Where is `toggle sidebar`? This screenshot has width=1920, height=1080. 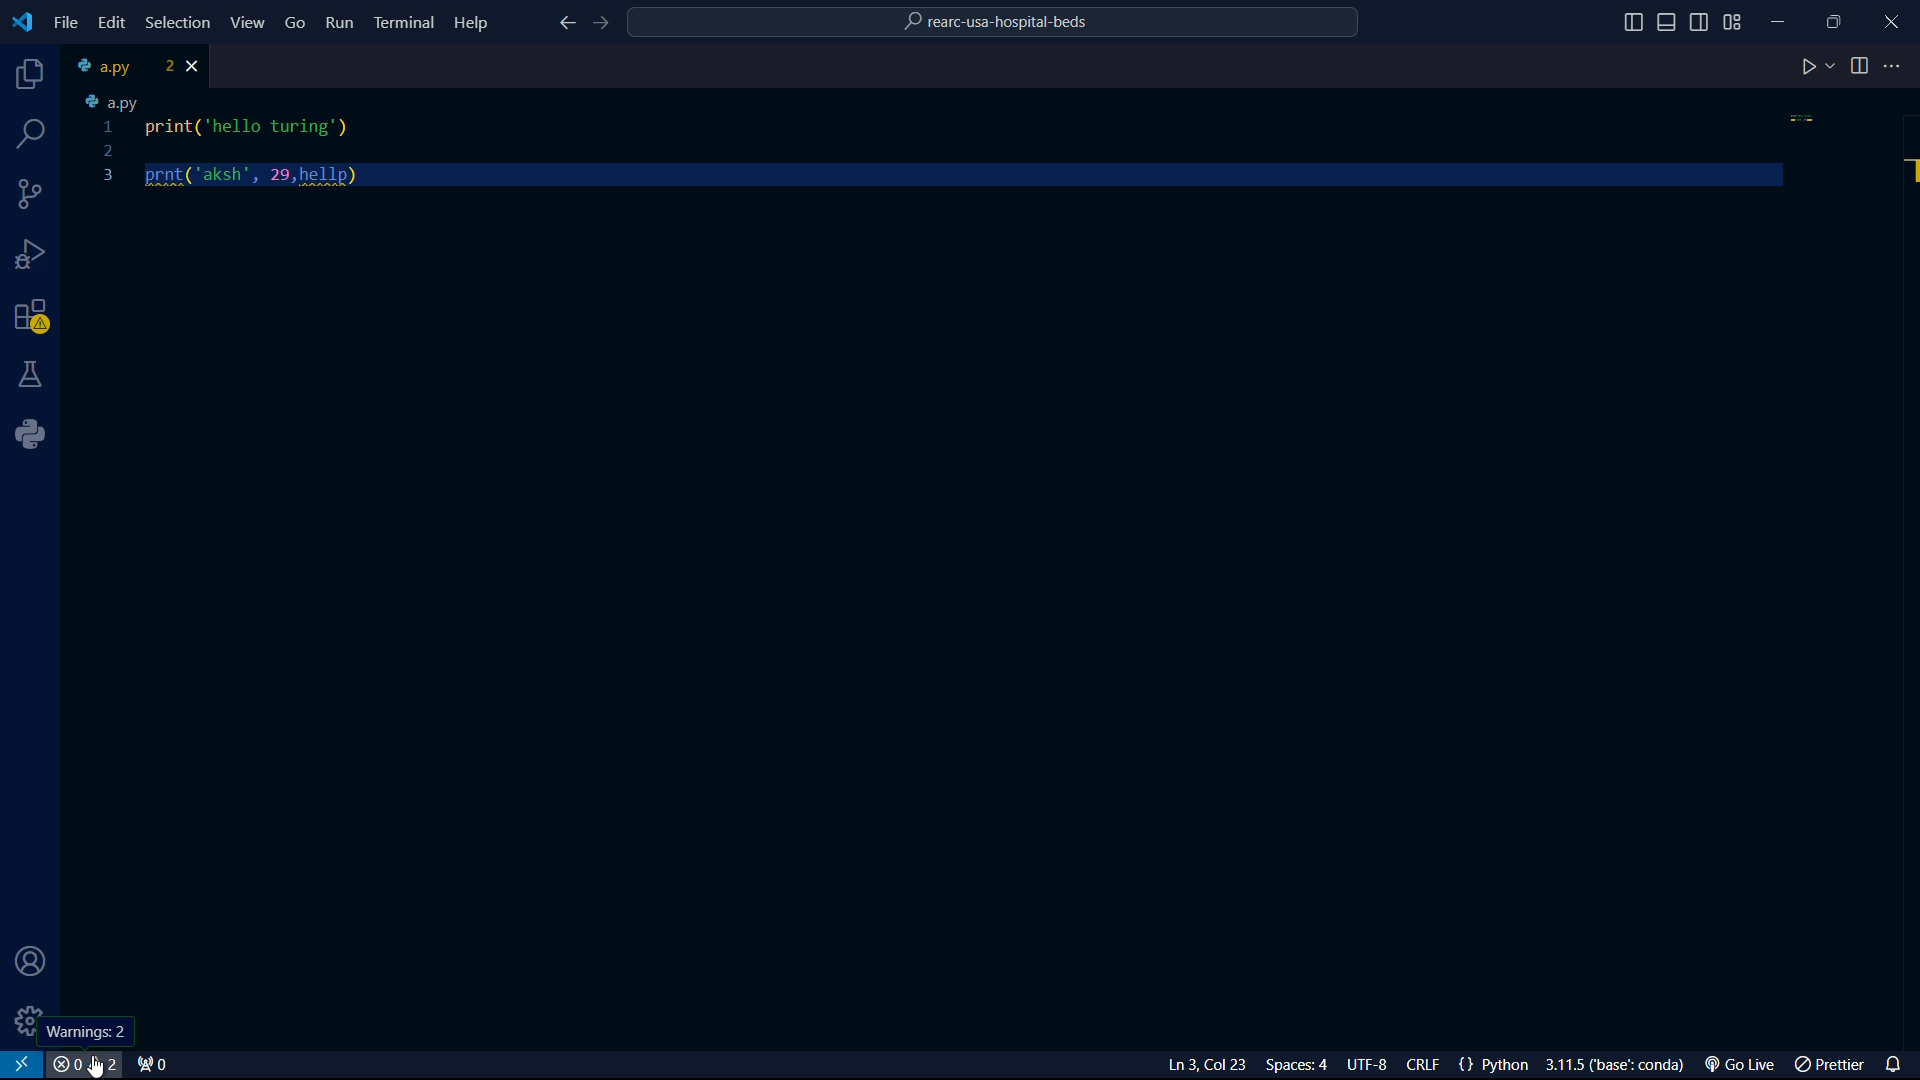 toggle sidebar is located at coordinates (1701, 20).